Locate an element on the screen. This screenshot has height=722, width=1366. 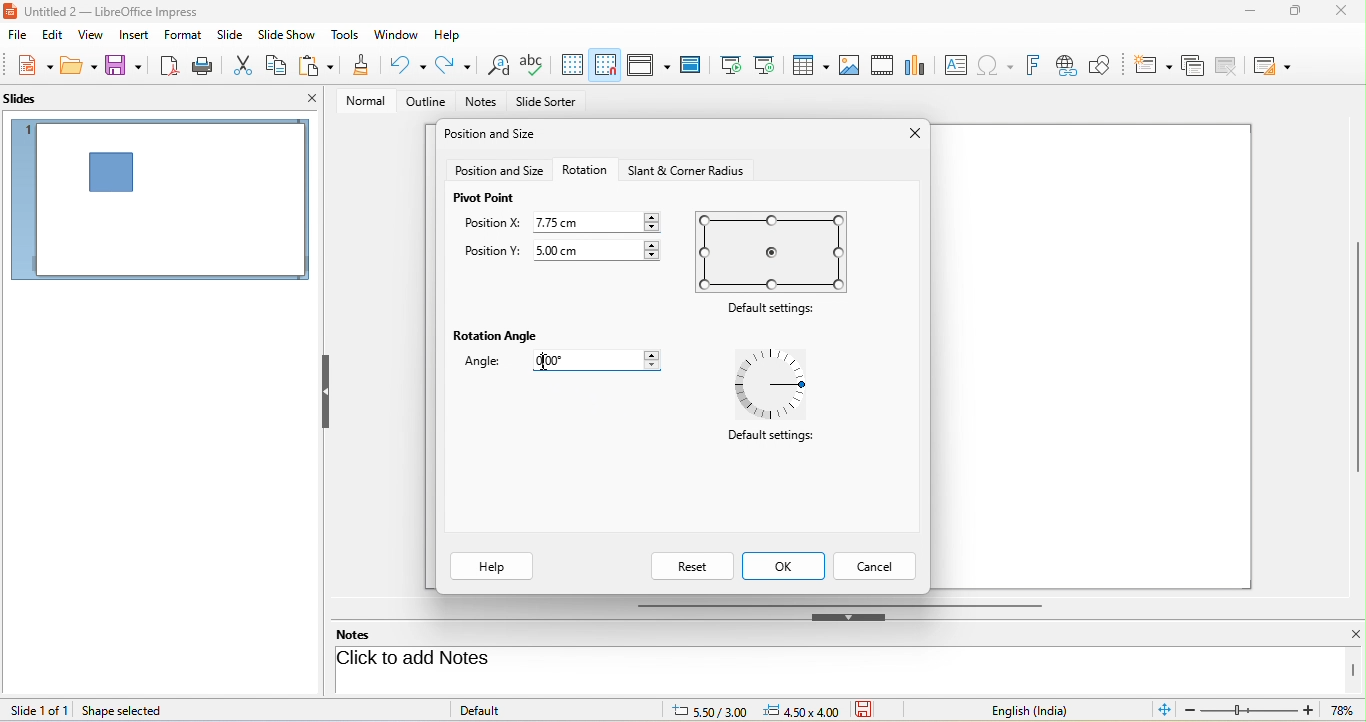
minimize is located at coordinates (1246, 14).